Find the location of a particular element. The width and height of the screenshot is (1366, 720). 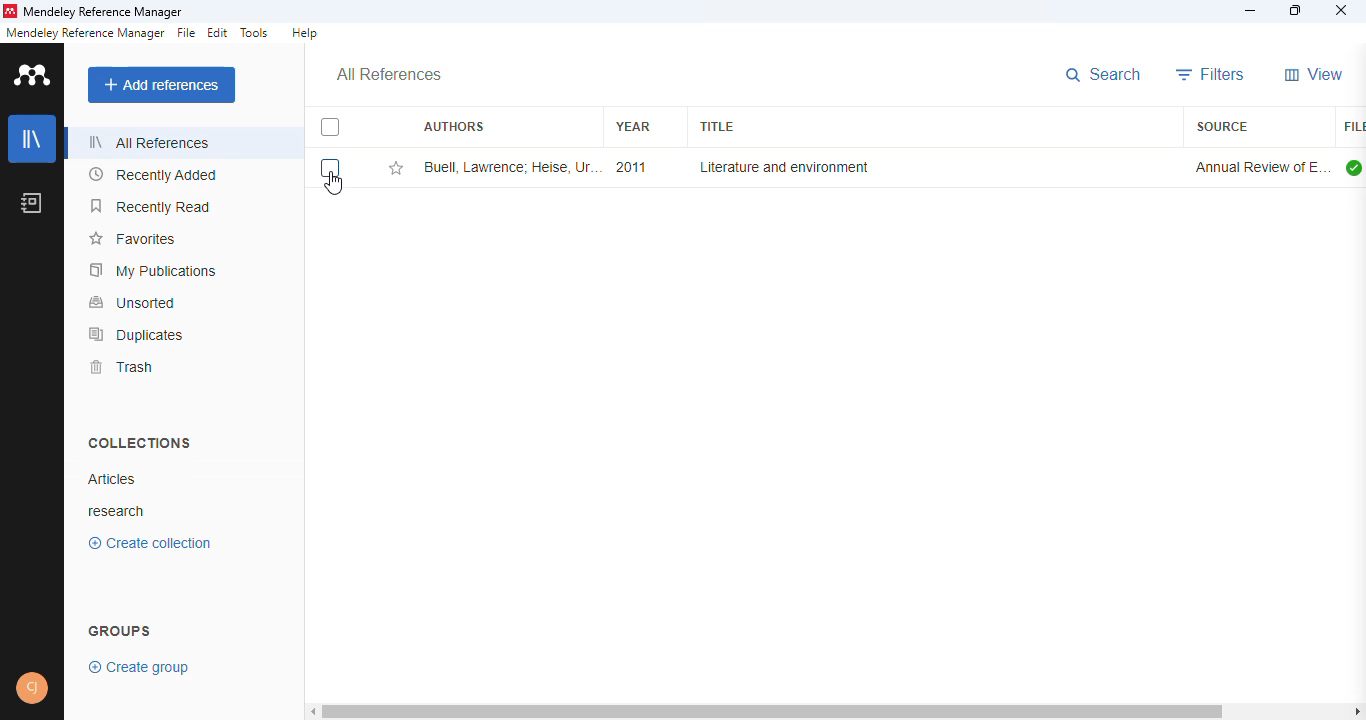

horizontal scroll bar is located at coordinates (772, 711).